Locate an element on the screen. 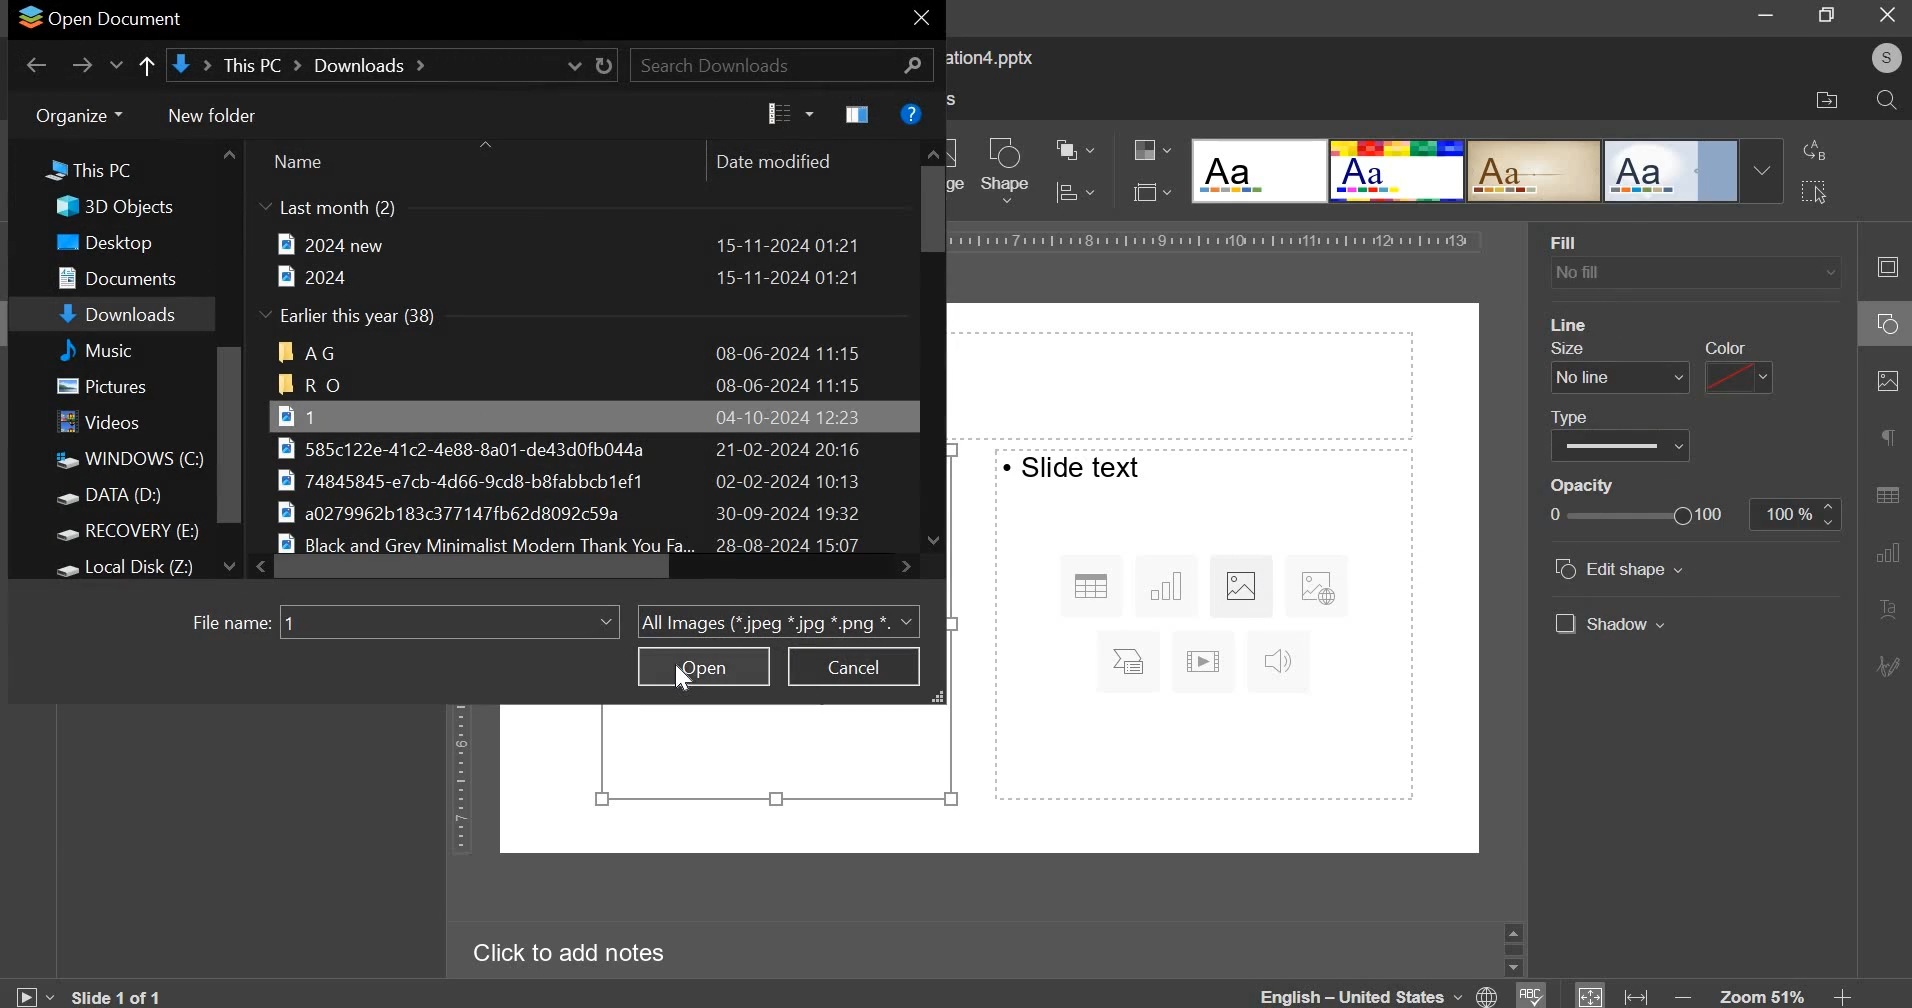  file name is located at coordinates (448, 620).